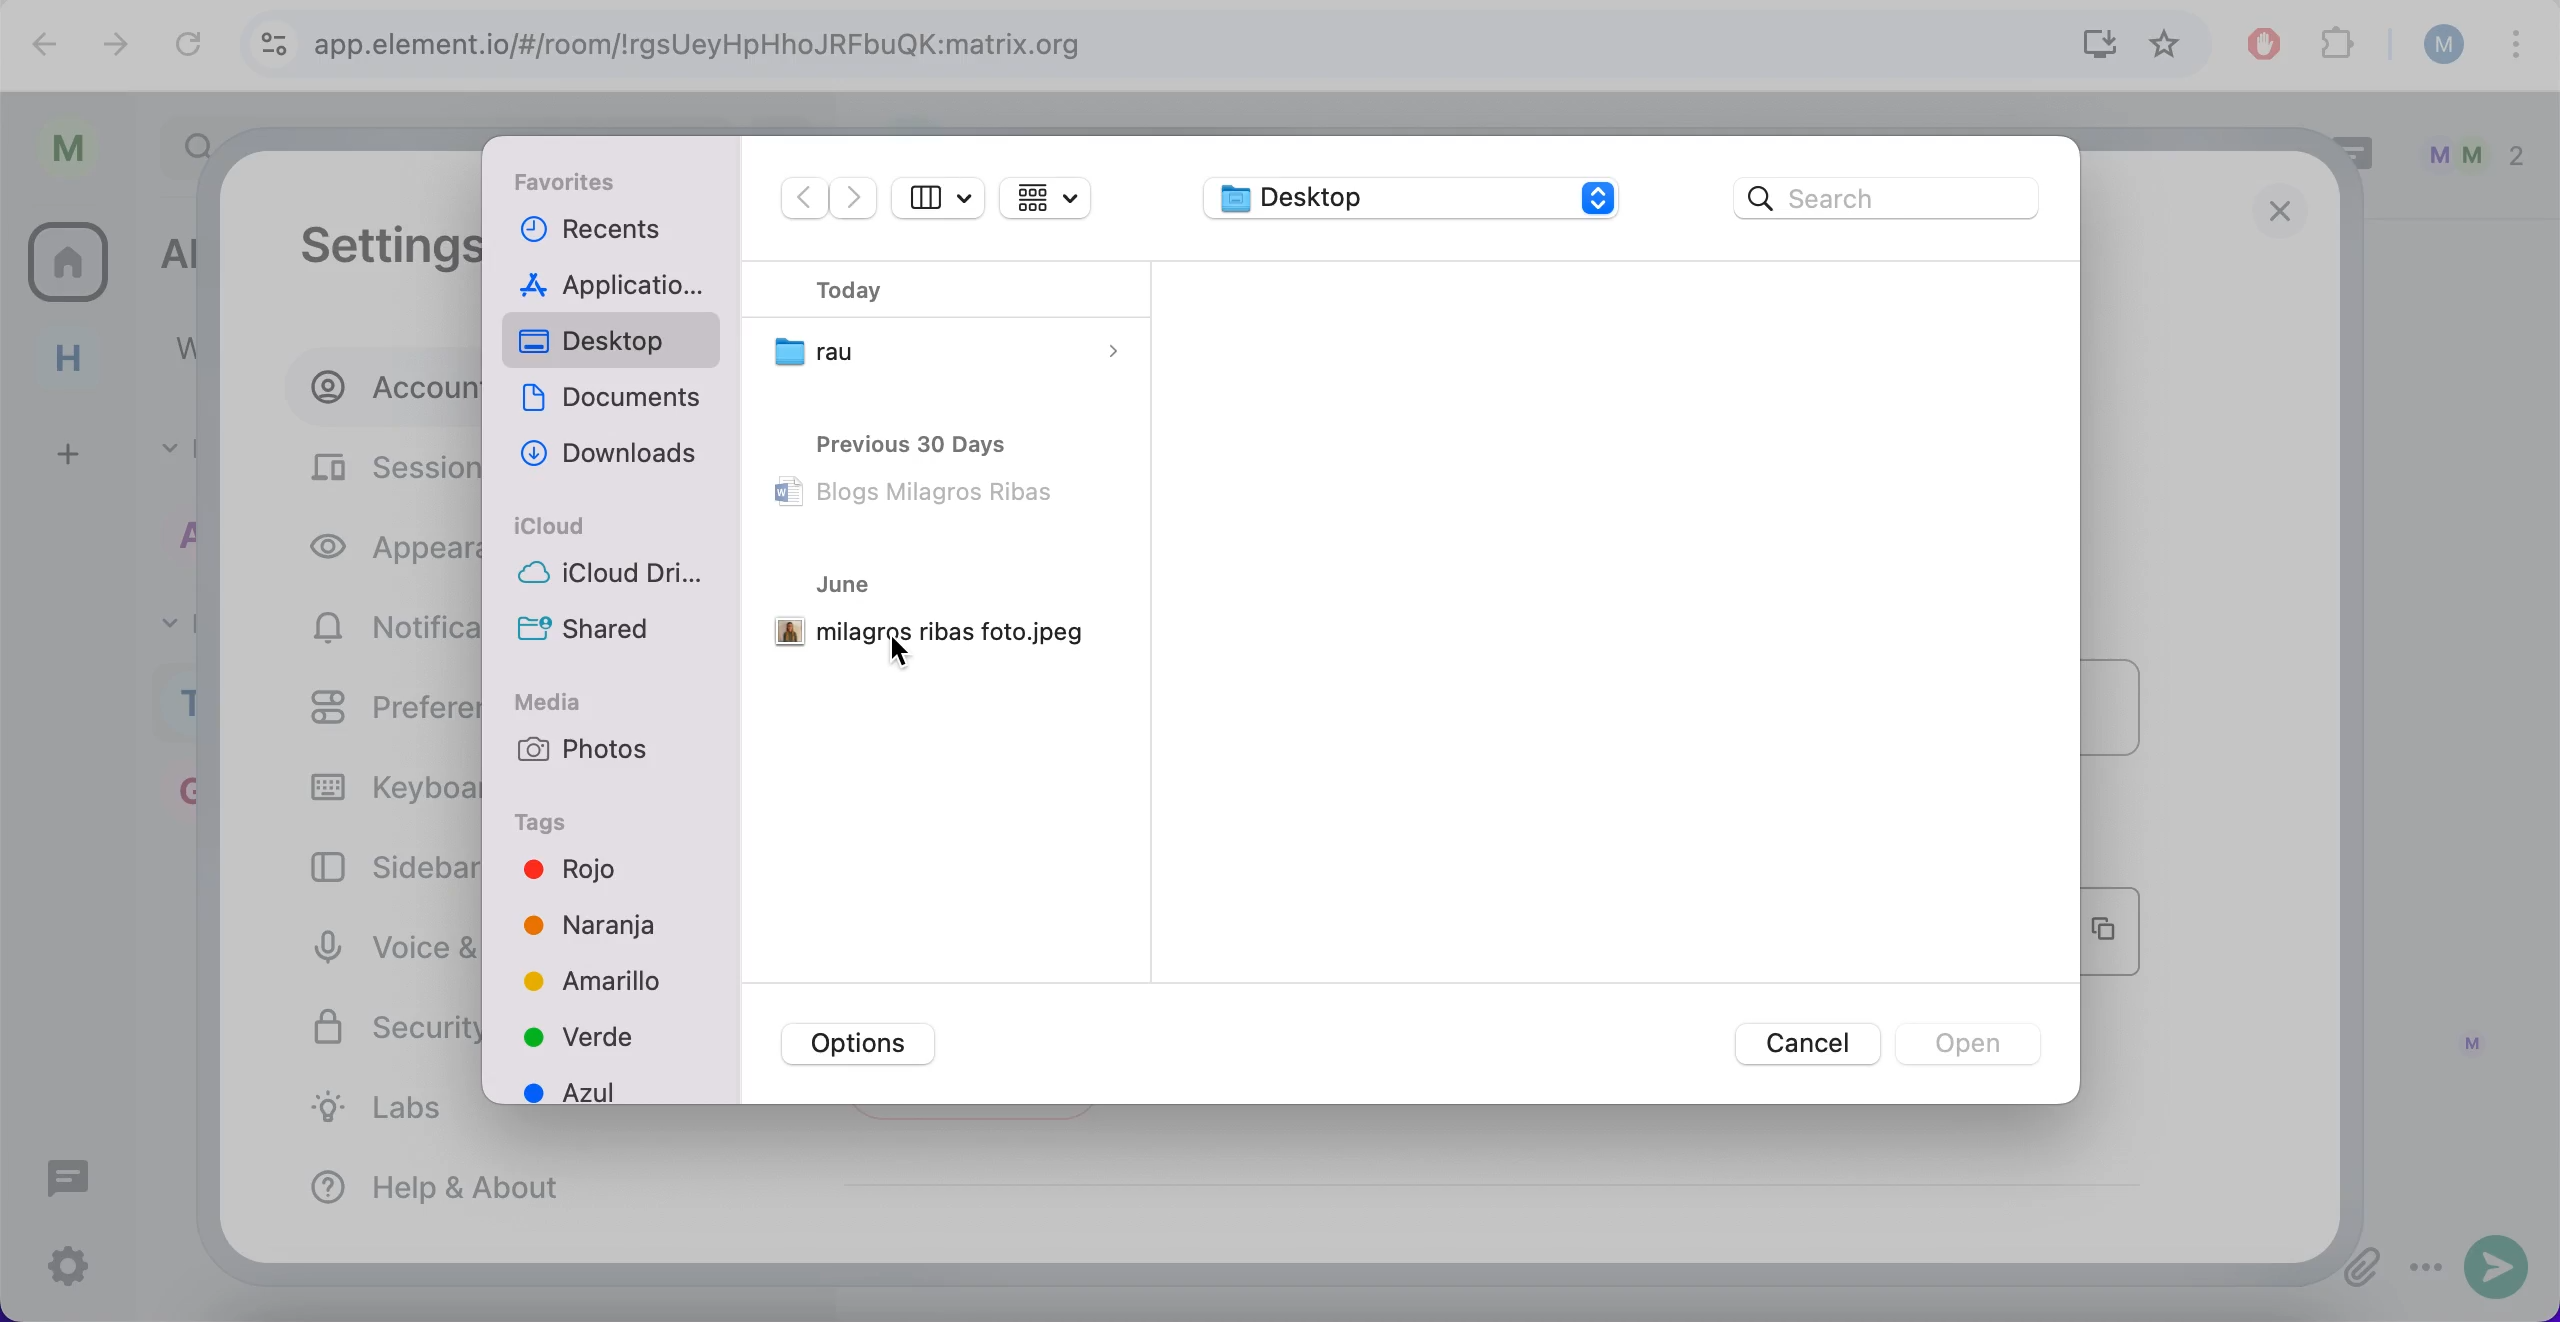 This screenshot has width=2560, height=1322. Describe the element at coordinates (64, 451) in the screenshot. I see `create a space` at that location.